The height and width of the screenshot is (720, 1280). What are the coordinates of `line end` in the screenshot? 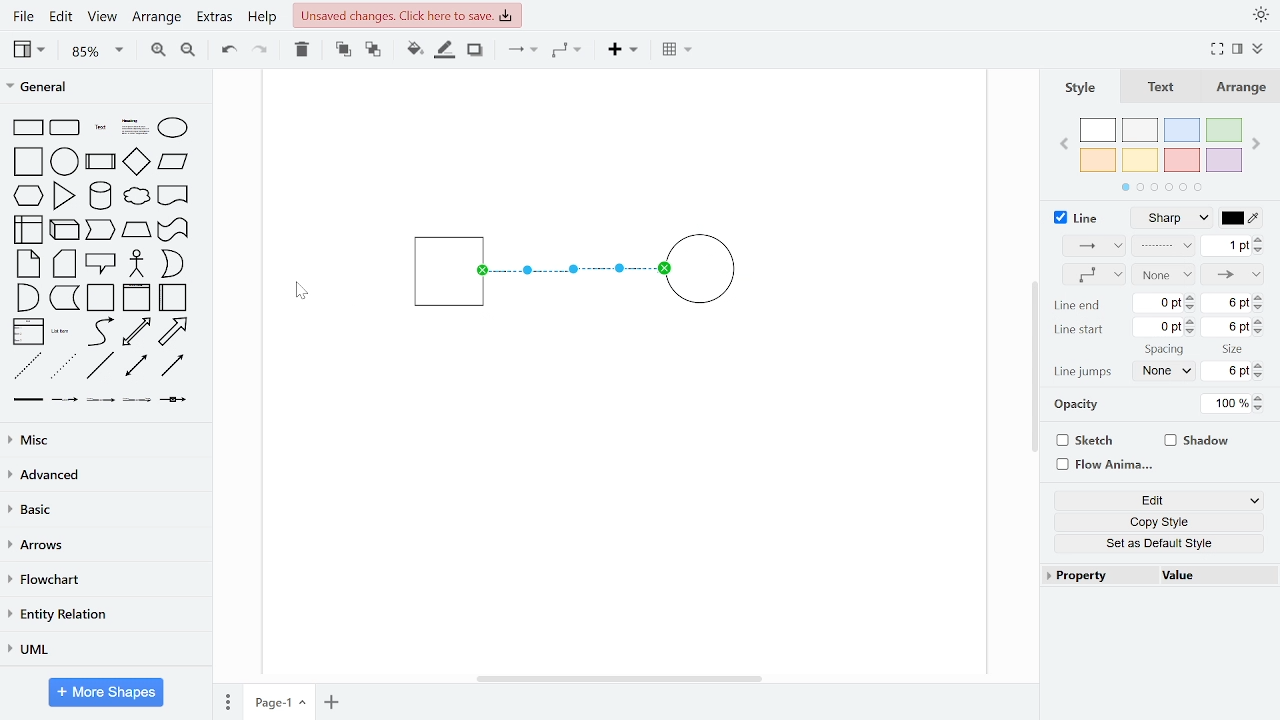 It's located at (1077, 306).